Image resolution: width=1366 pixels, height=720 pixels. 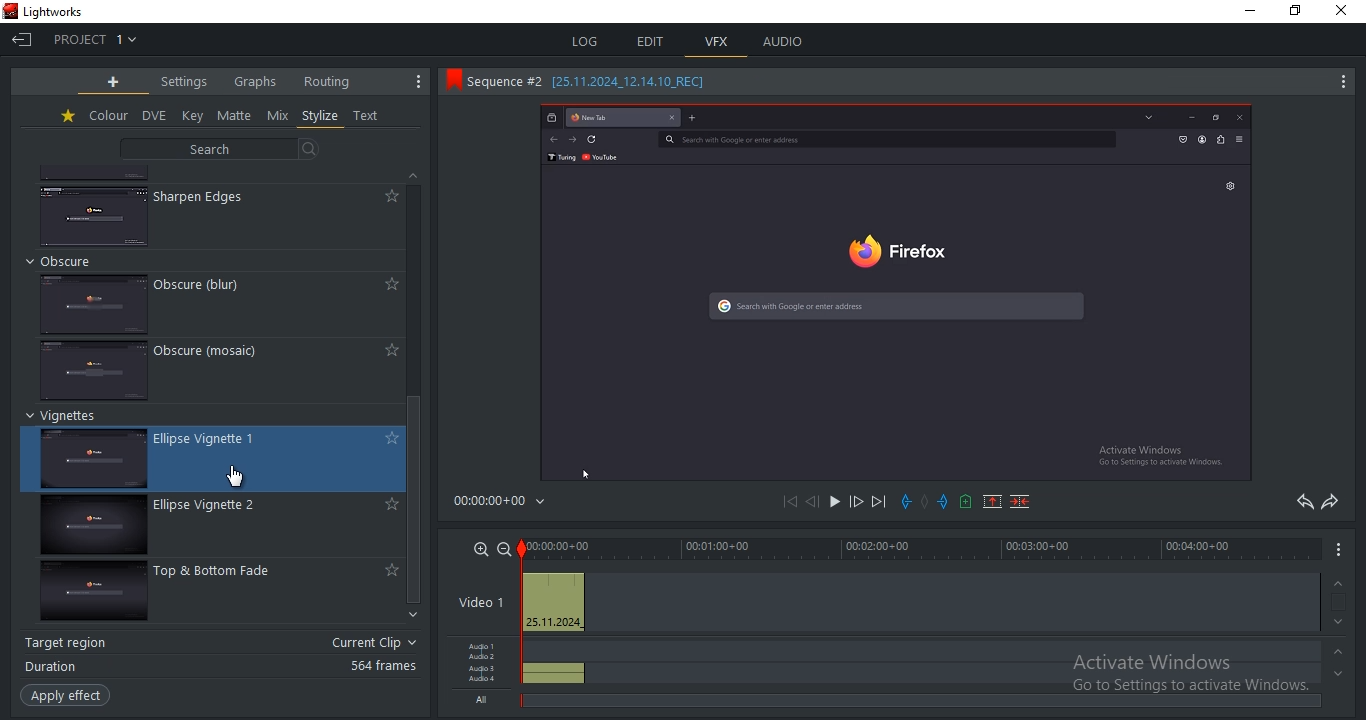 What do you see at coordinates (219, 668) in the screenshot?
I see `duration 564 frames` at bounding box center [219, 668].